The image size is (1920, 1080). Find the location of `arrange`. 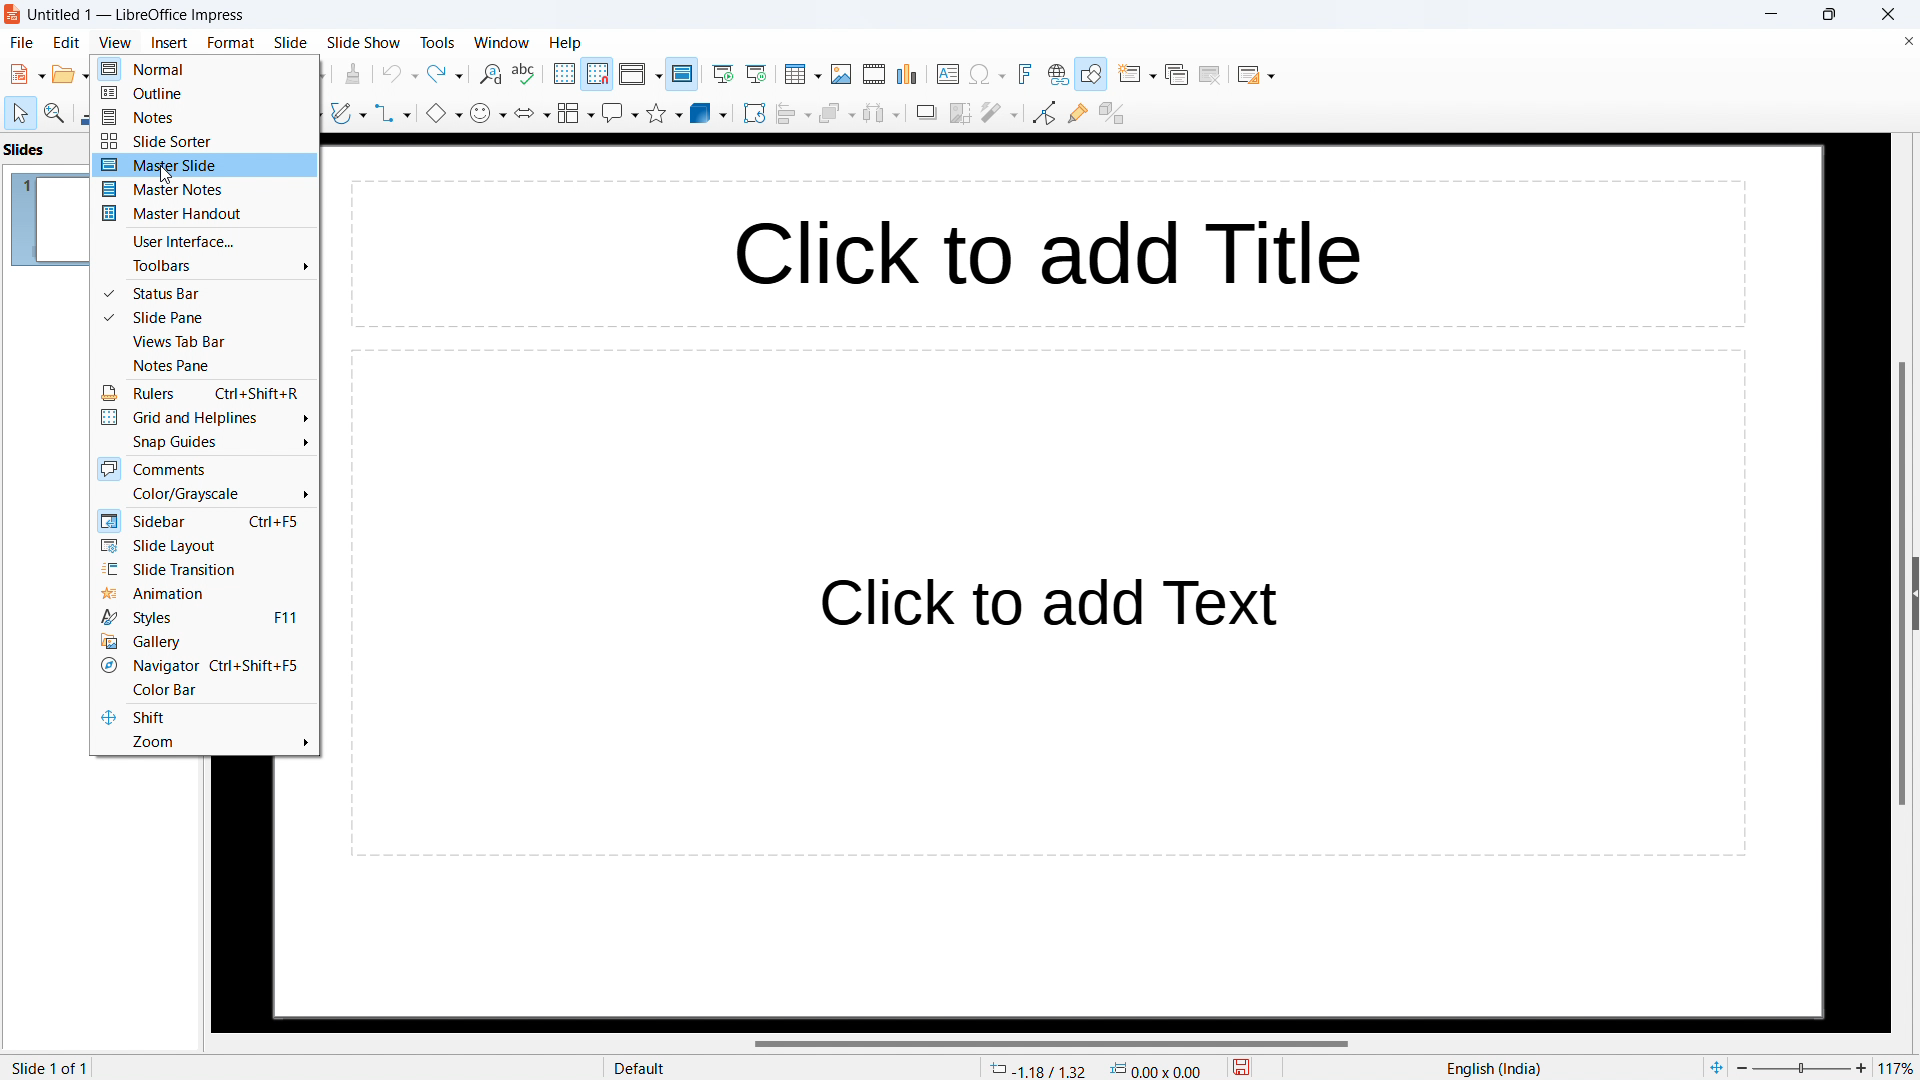

arrange is located at coordinates (836, 114).